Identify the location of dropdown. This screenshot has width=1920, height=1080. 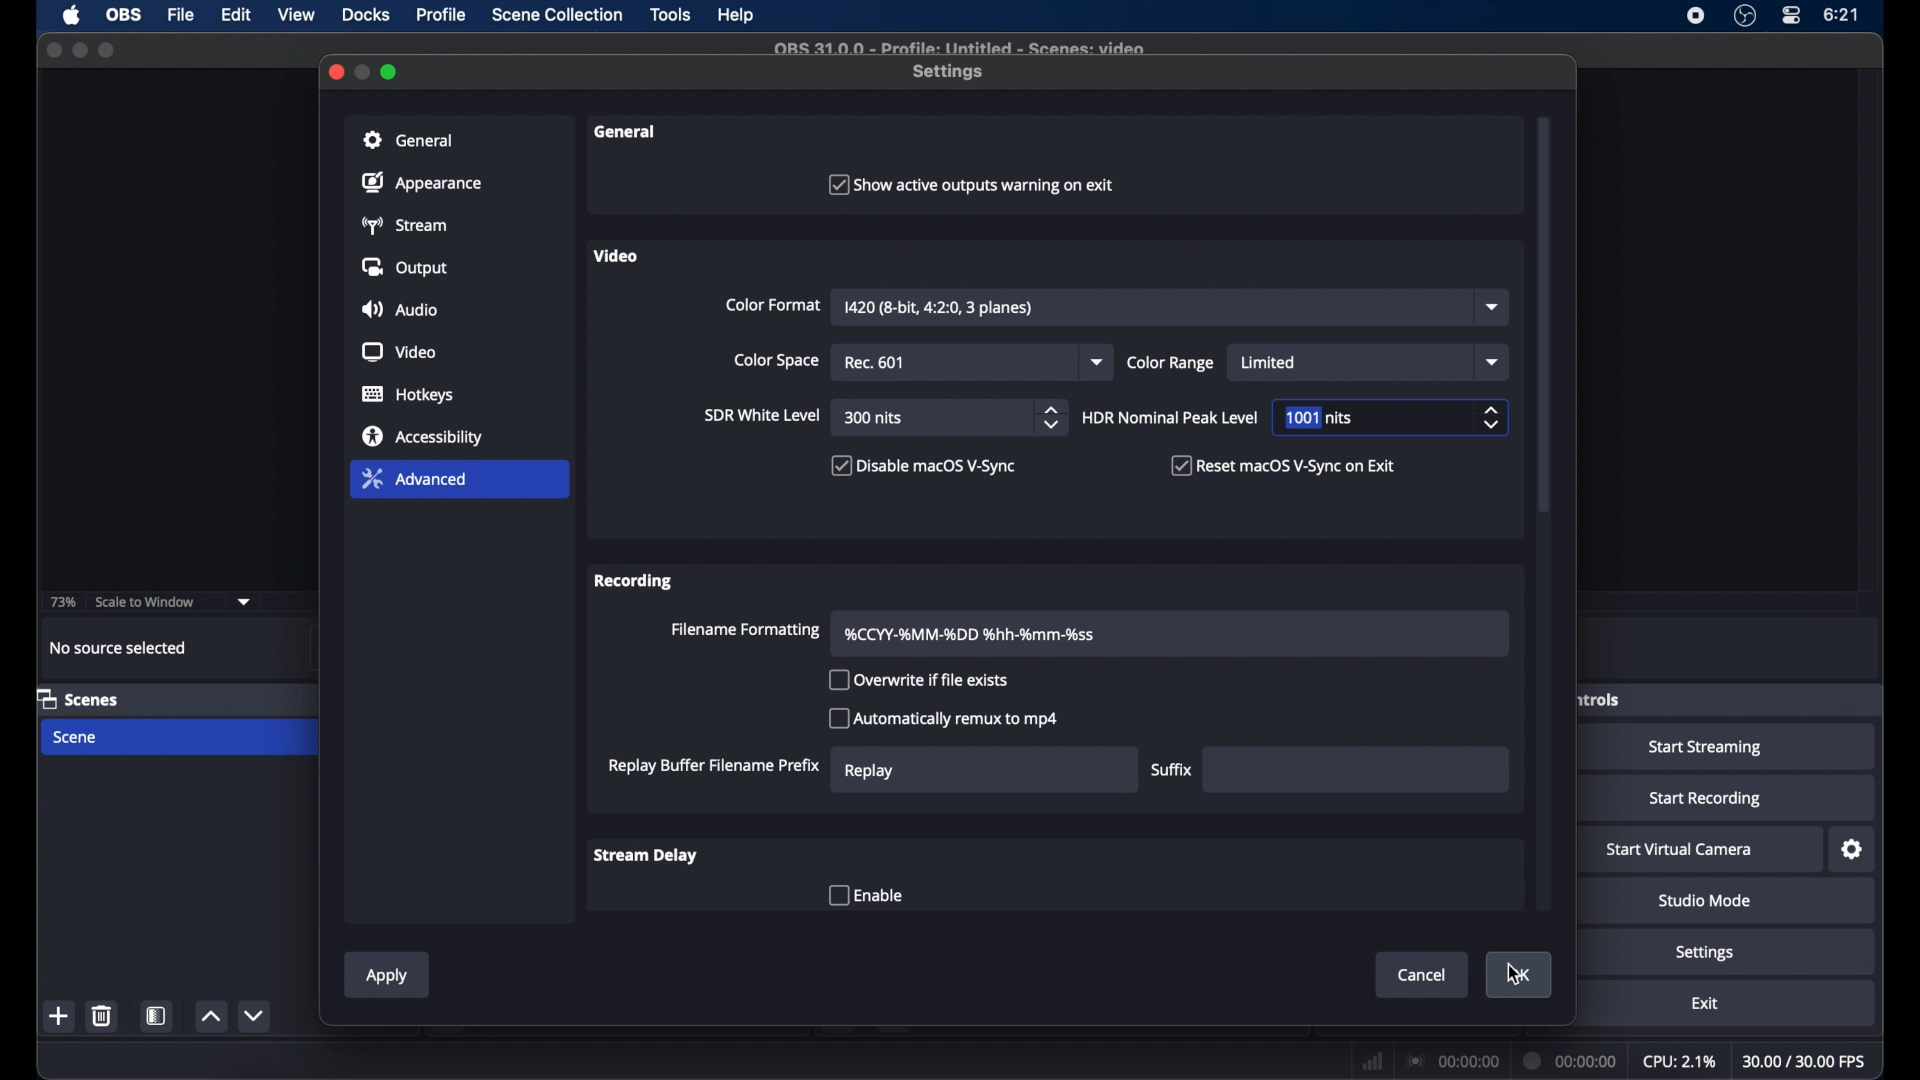
(1098, 362).